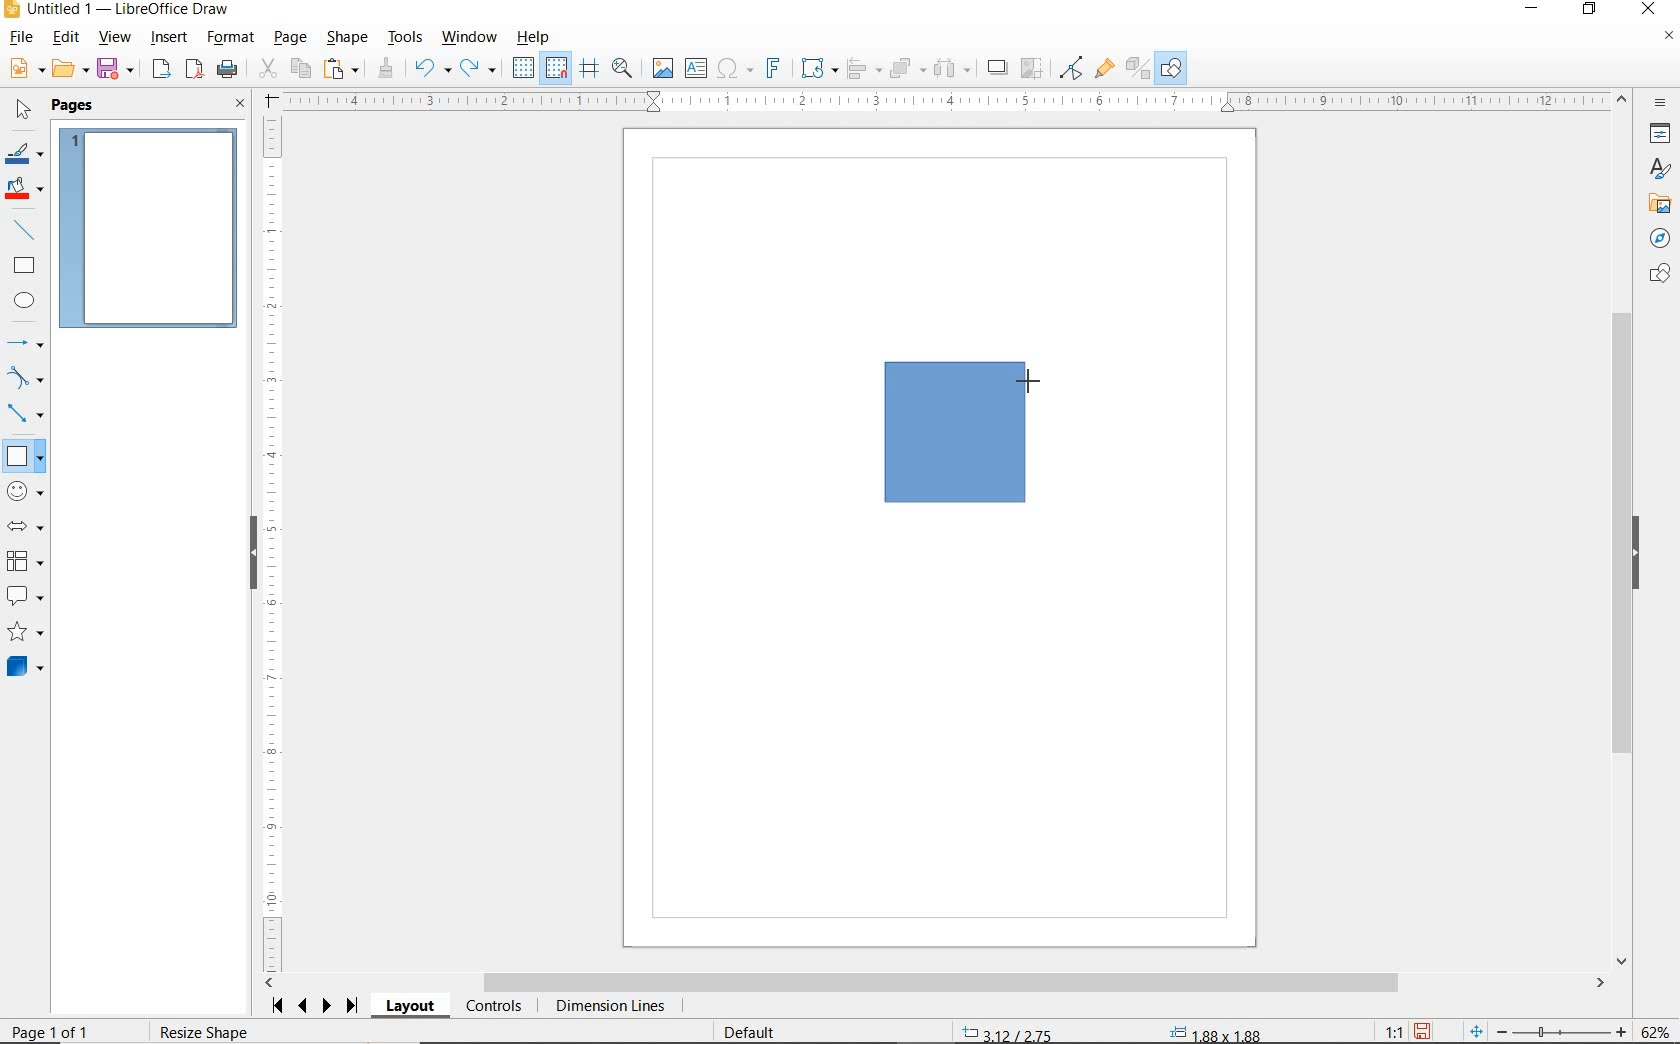 Image resolution: width=1680 pixels, height=1044 pixels. Describe the element at coordinates (31, 526) in the screenshot. I see `BLOCK ARROWS` at that location.